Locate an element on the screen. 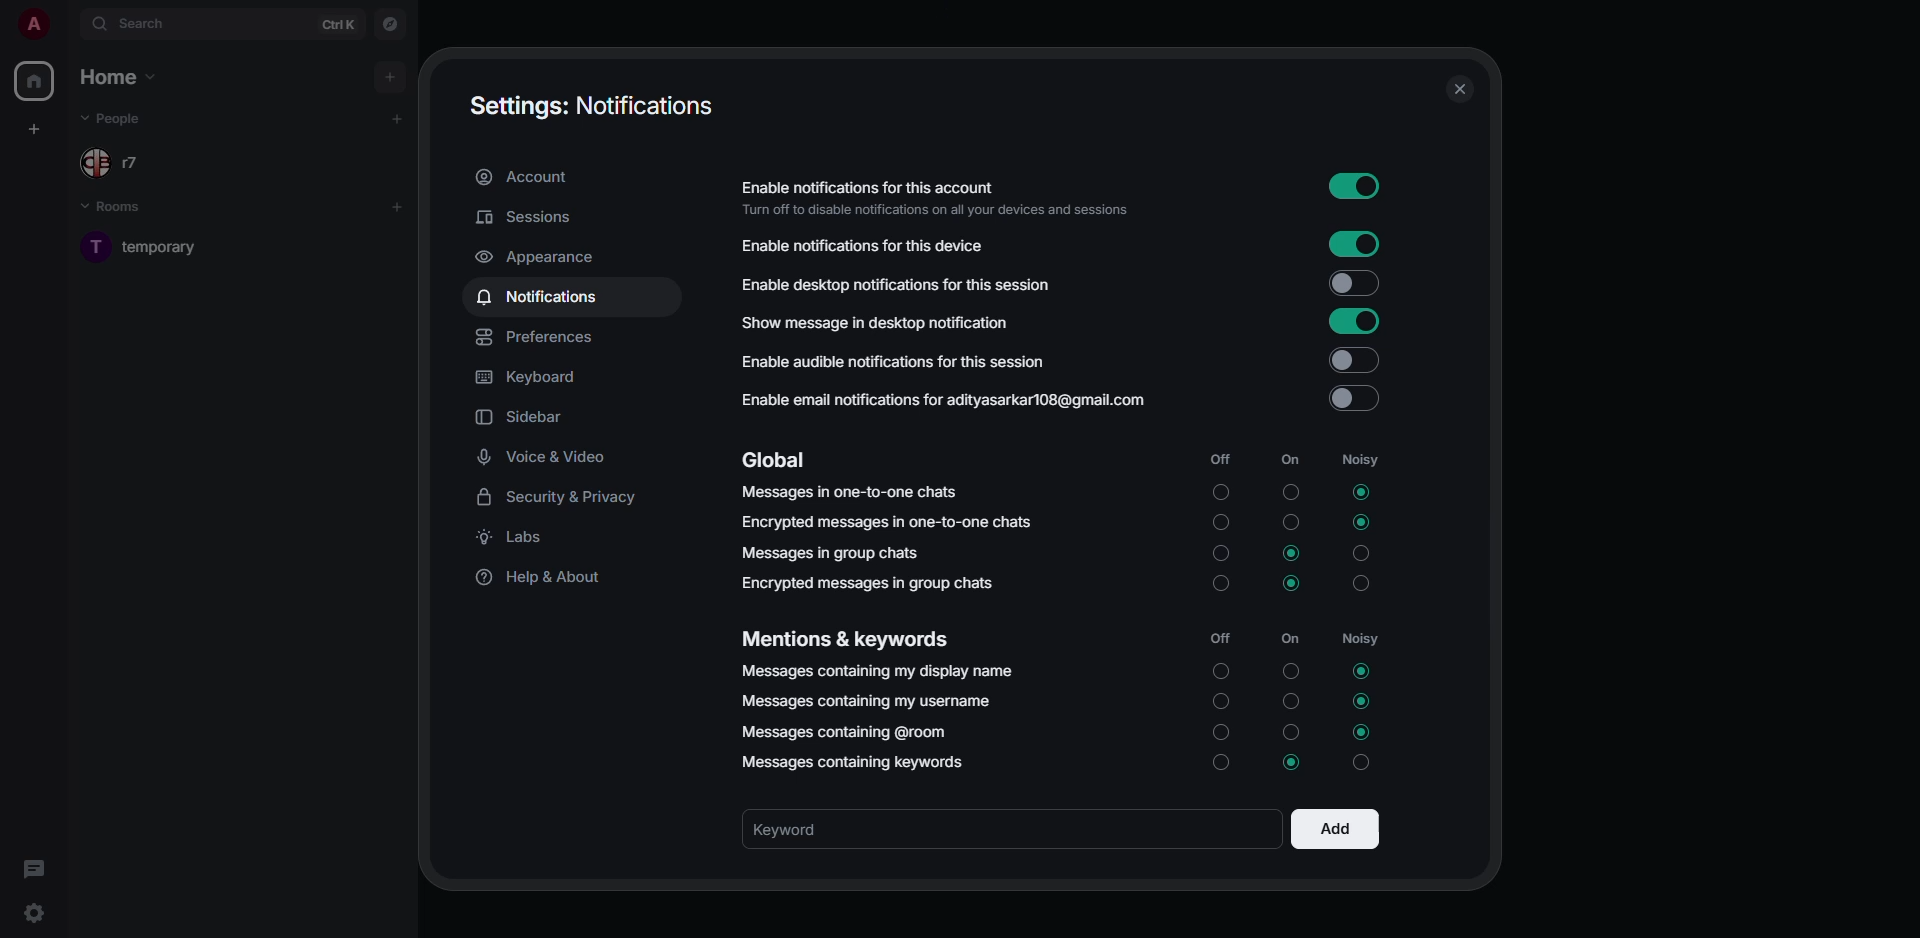  add is located at coordinates (394, 120).